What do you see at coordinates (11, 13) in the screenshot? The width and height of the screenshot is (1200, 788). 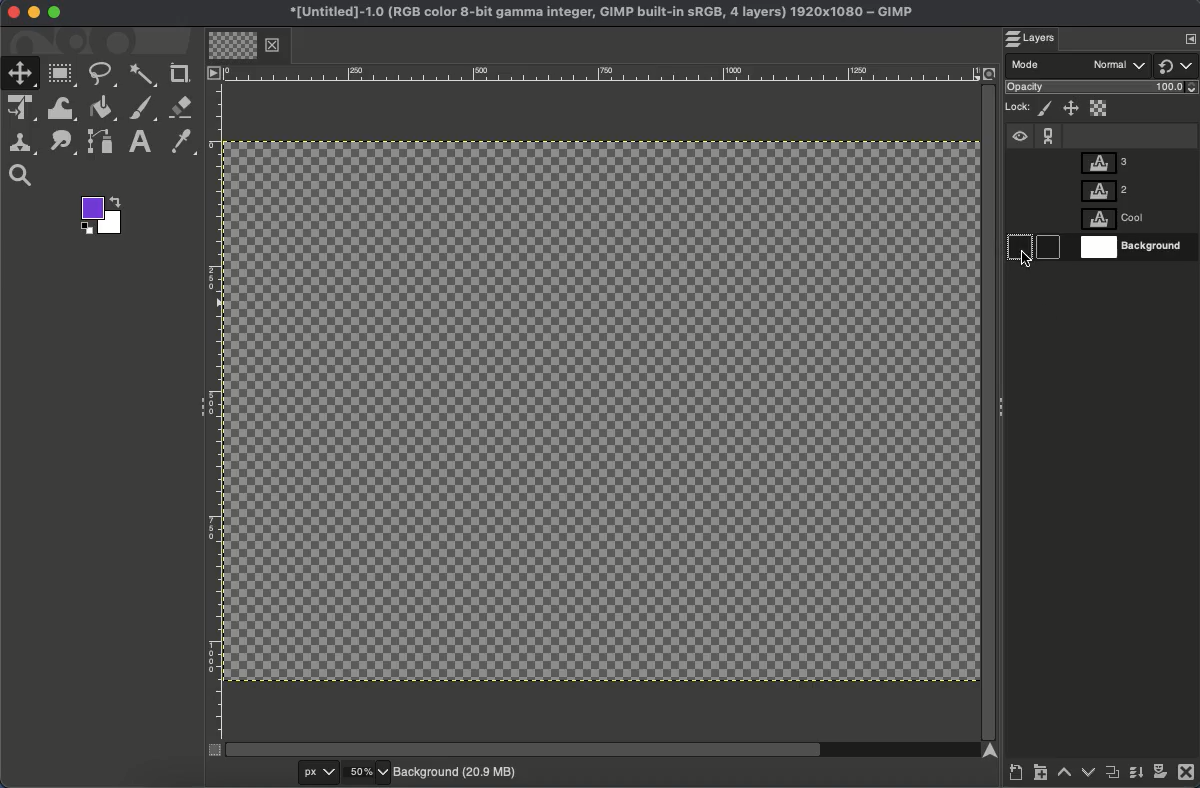 I see `Close` at bounding box center [11, 13].